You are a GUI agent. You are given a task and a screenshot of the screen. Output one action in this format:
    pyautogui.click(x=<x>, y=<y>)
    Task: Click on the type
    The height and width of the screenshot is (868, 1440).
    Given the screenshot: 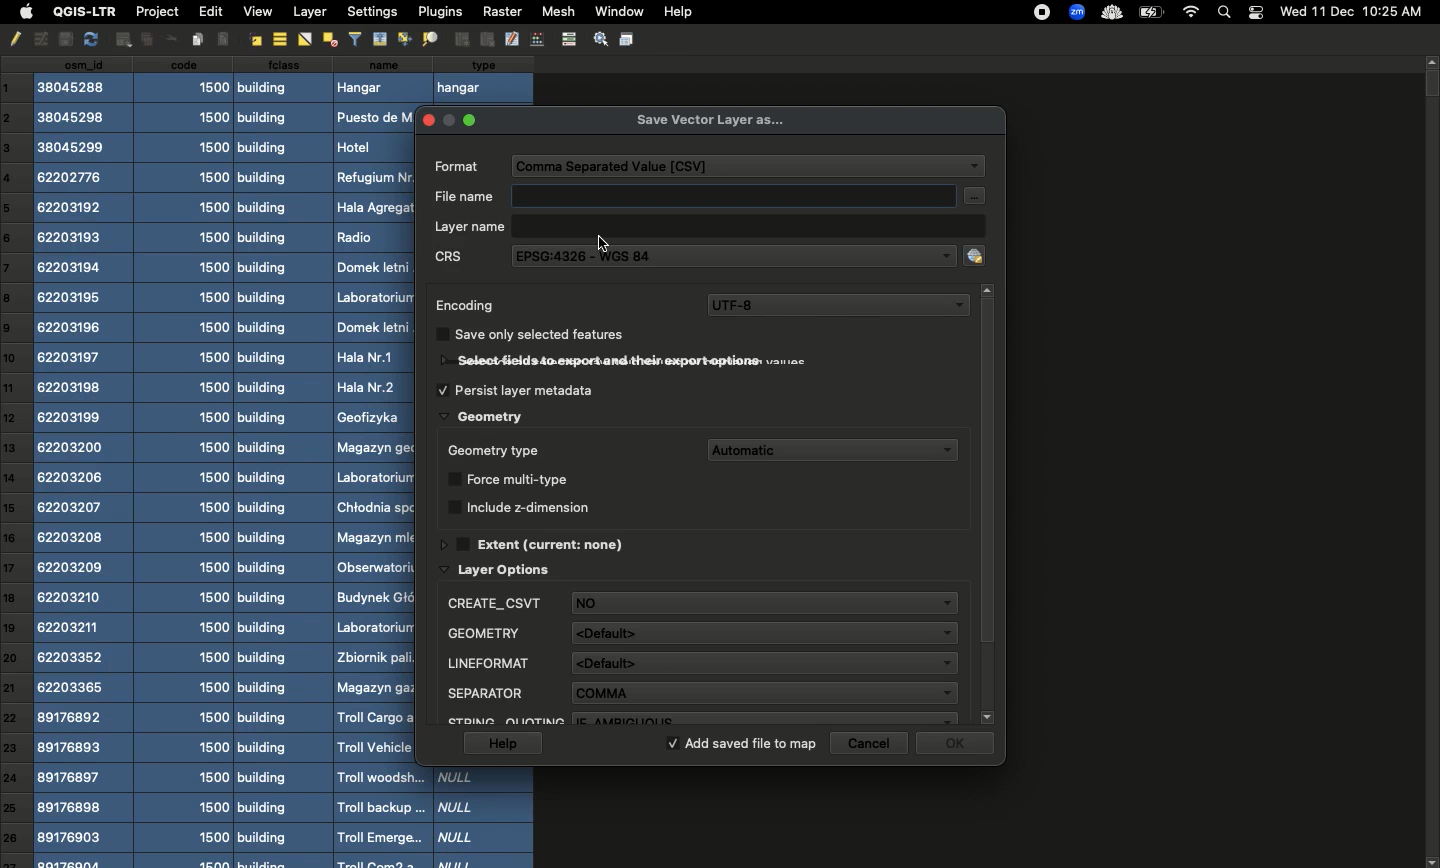 What is the action you would take?
    pyautogui.click(x=484, y=76)
    